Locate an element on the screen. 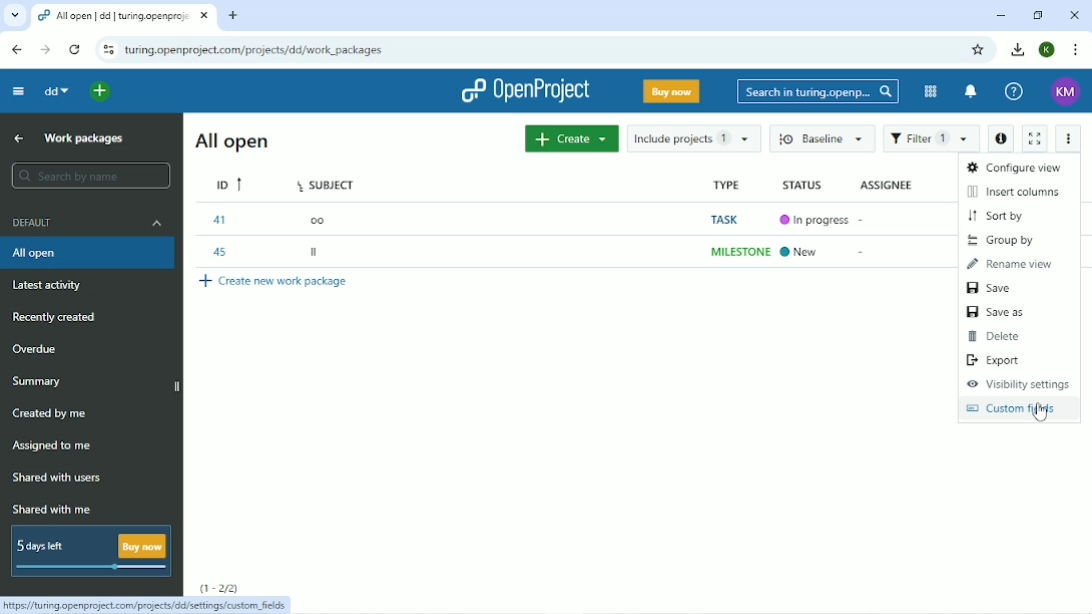 The image size is (1092, 614). Rename view is located at coordinates (1011, 265).